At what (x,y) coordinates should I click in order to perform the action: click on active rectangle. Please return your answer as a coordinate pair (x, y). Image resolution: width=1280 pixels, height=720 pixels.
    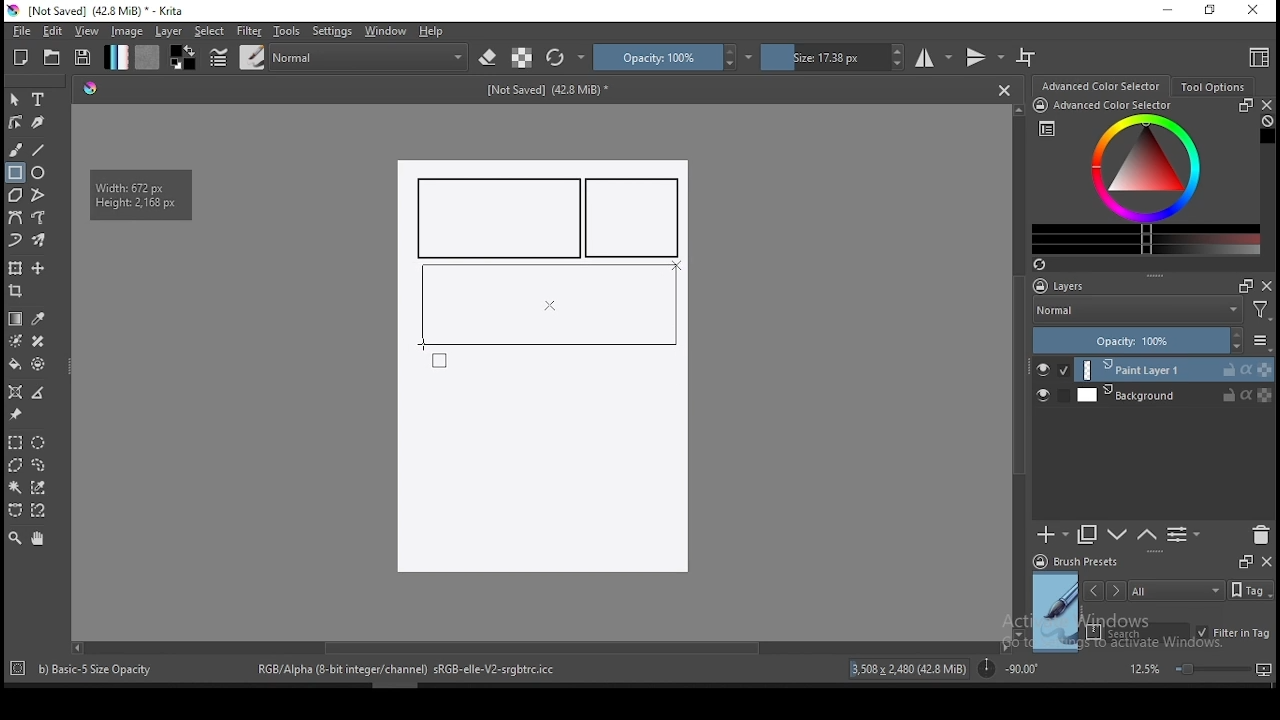
    Looking at the image, I should click on (547, 303).